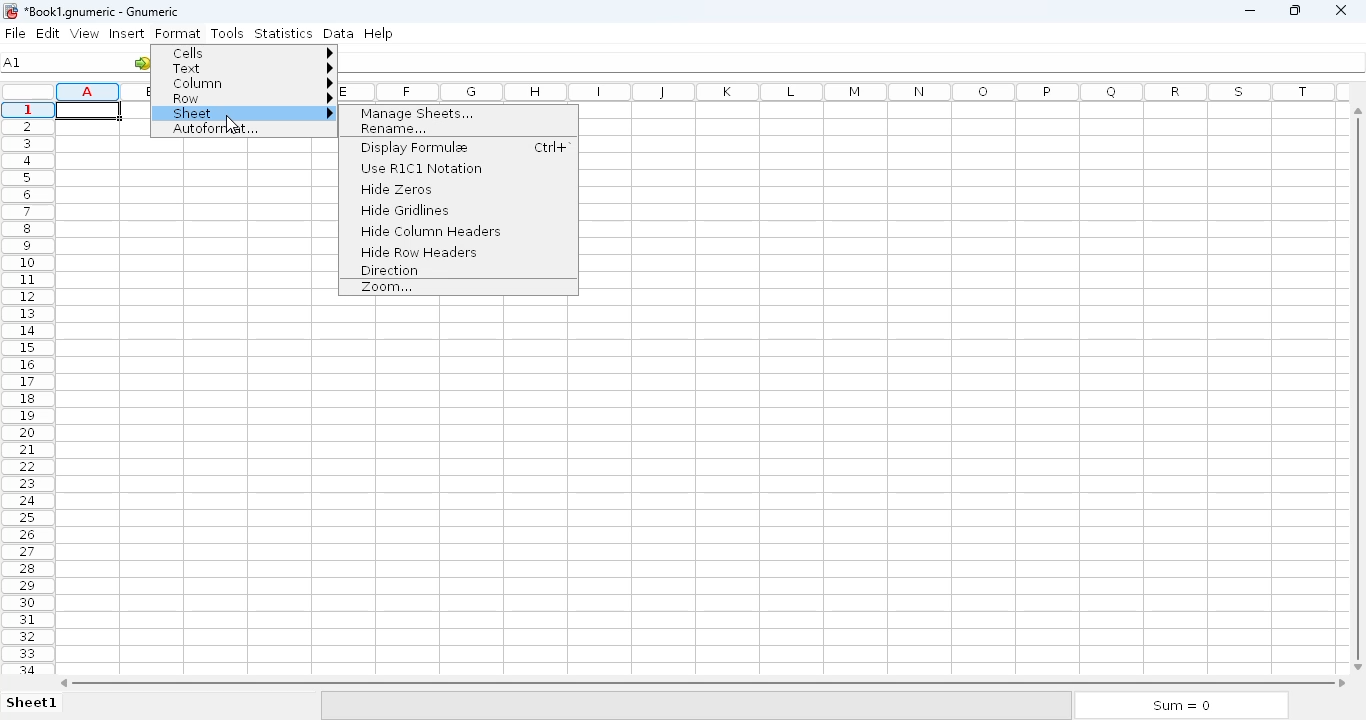 The image size is (1366, 720). What do you see at coordinates (1296, 10) in the screenshot?
I see `maximize` at bounding box center [1296, 10].